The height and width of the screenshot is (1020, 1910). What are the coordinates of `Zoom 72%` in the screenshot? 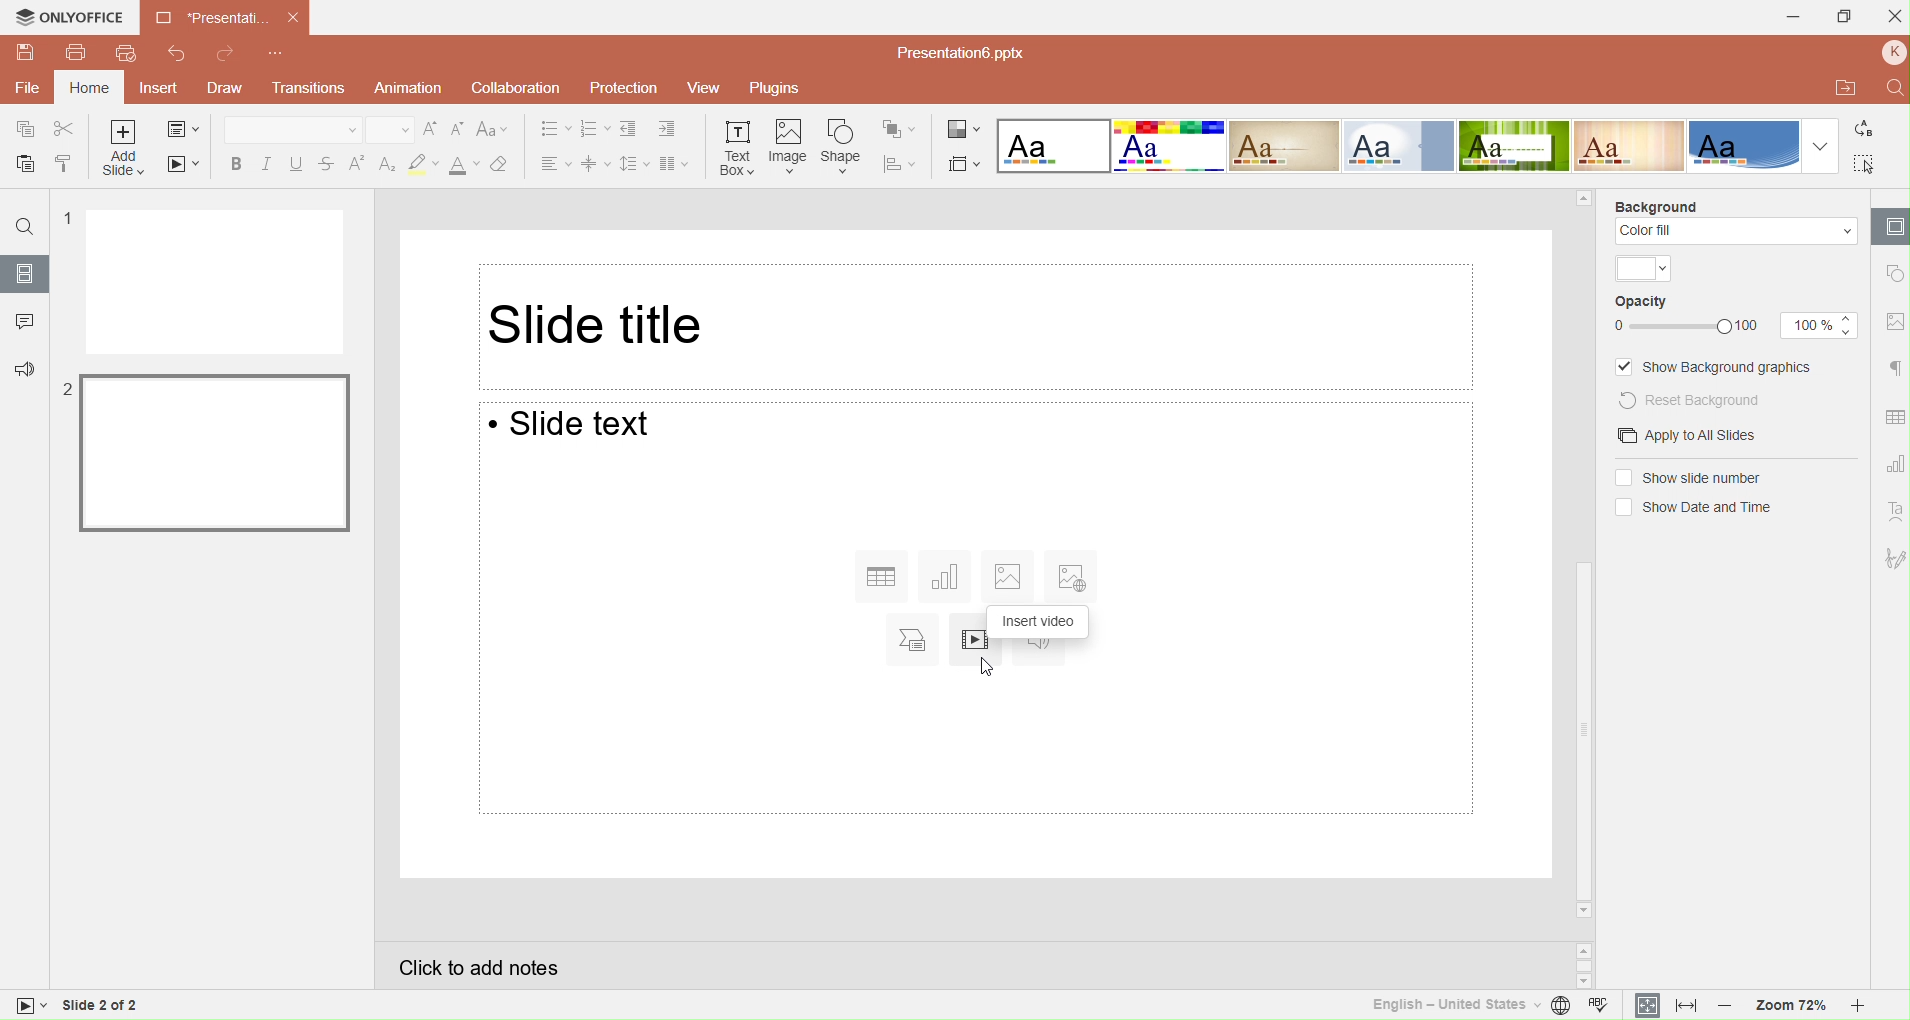 It's located at (1793, 1006).